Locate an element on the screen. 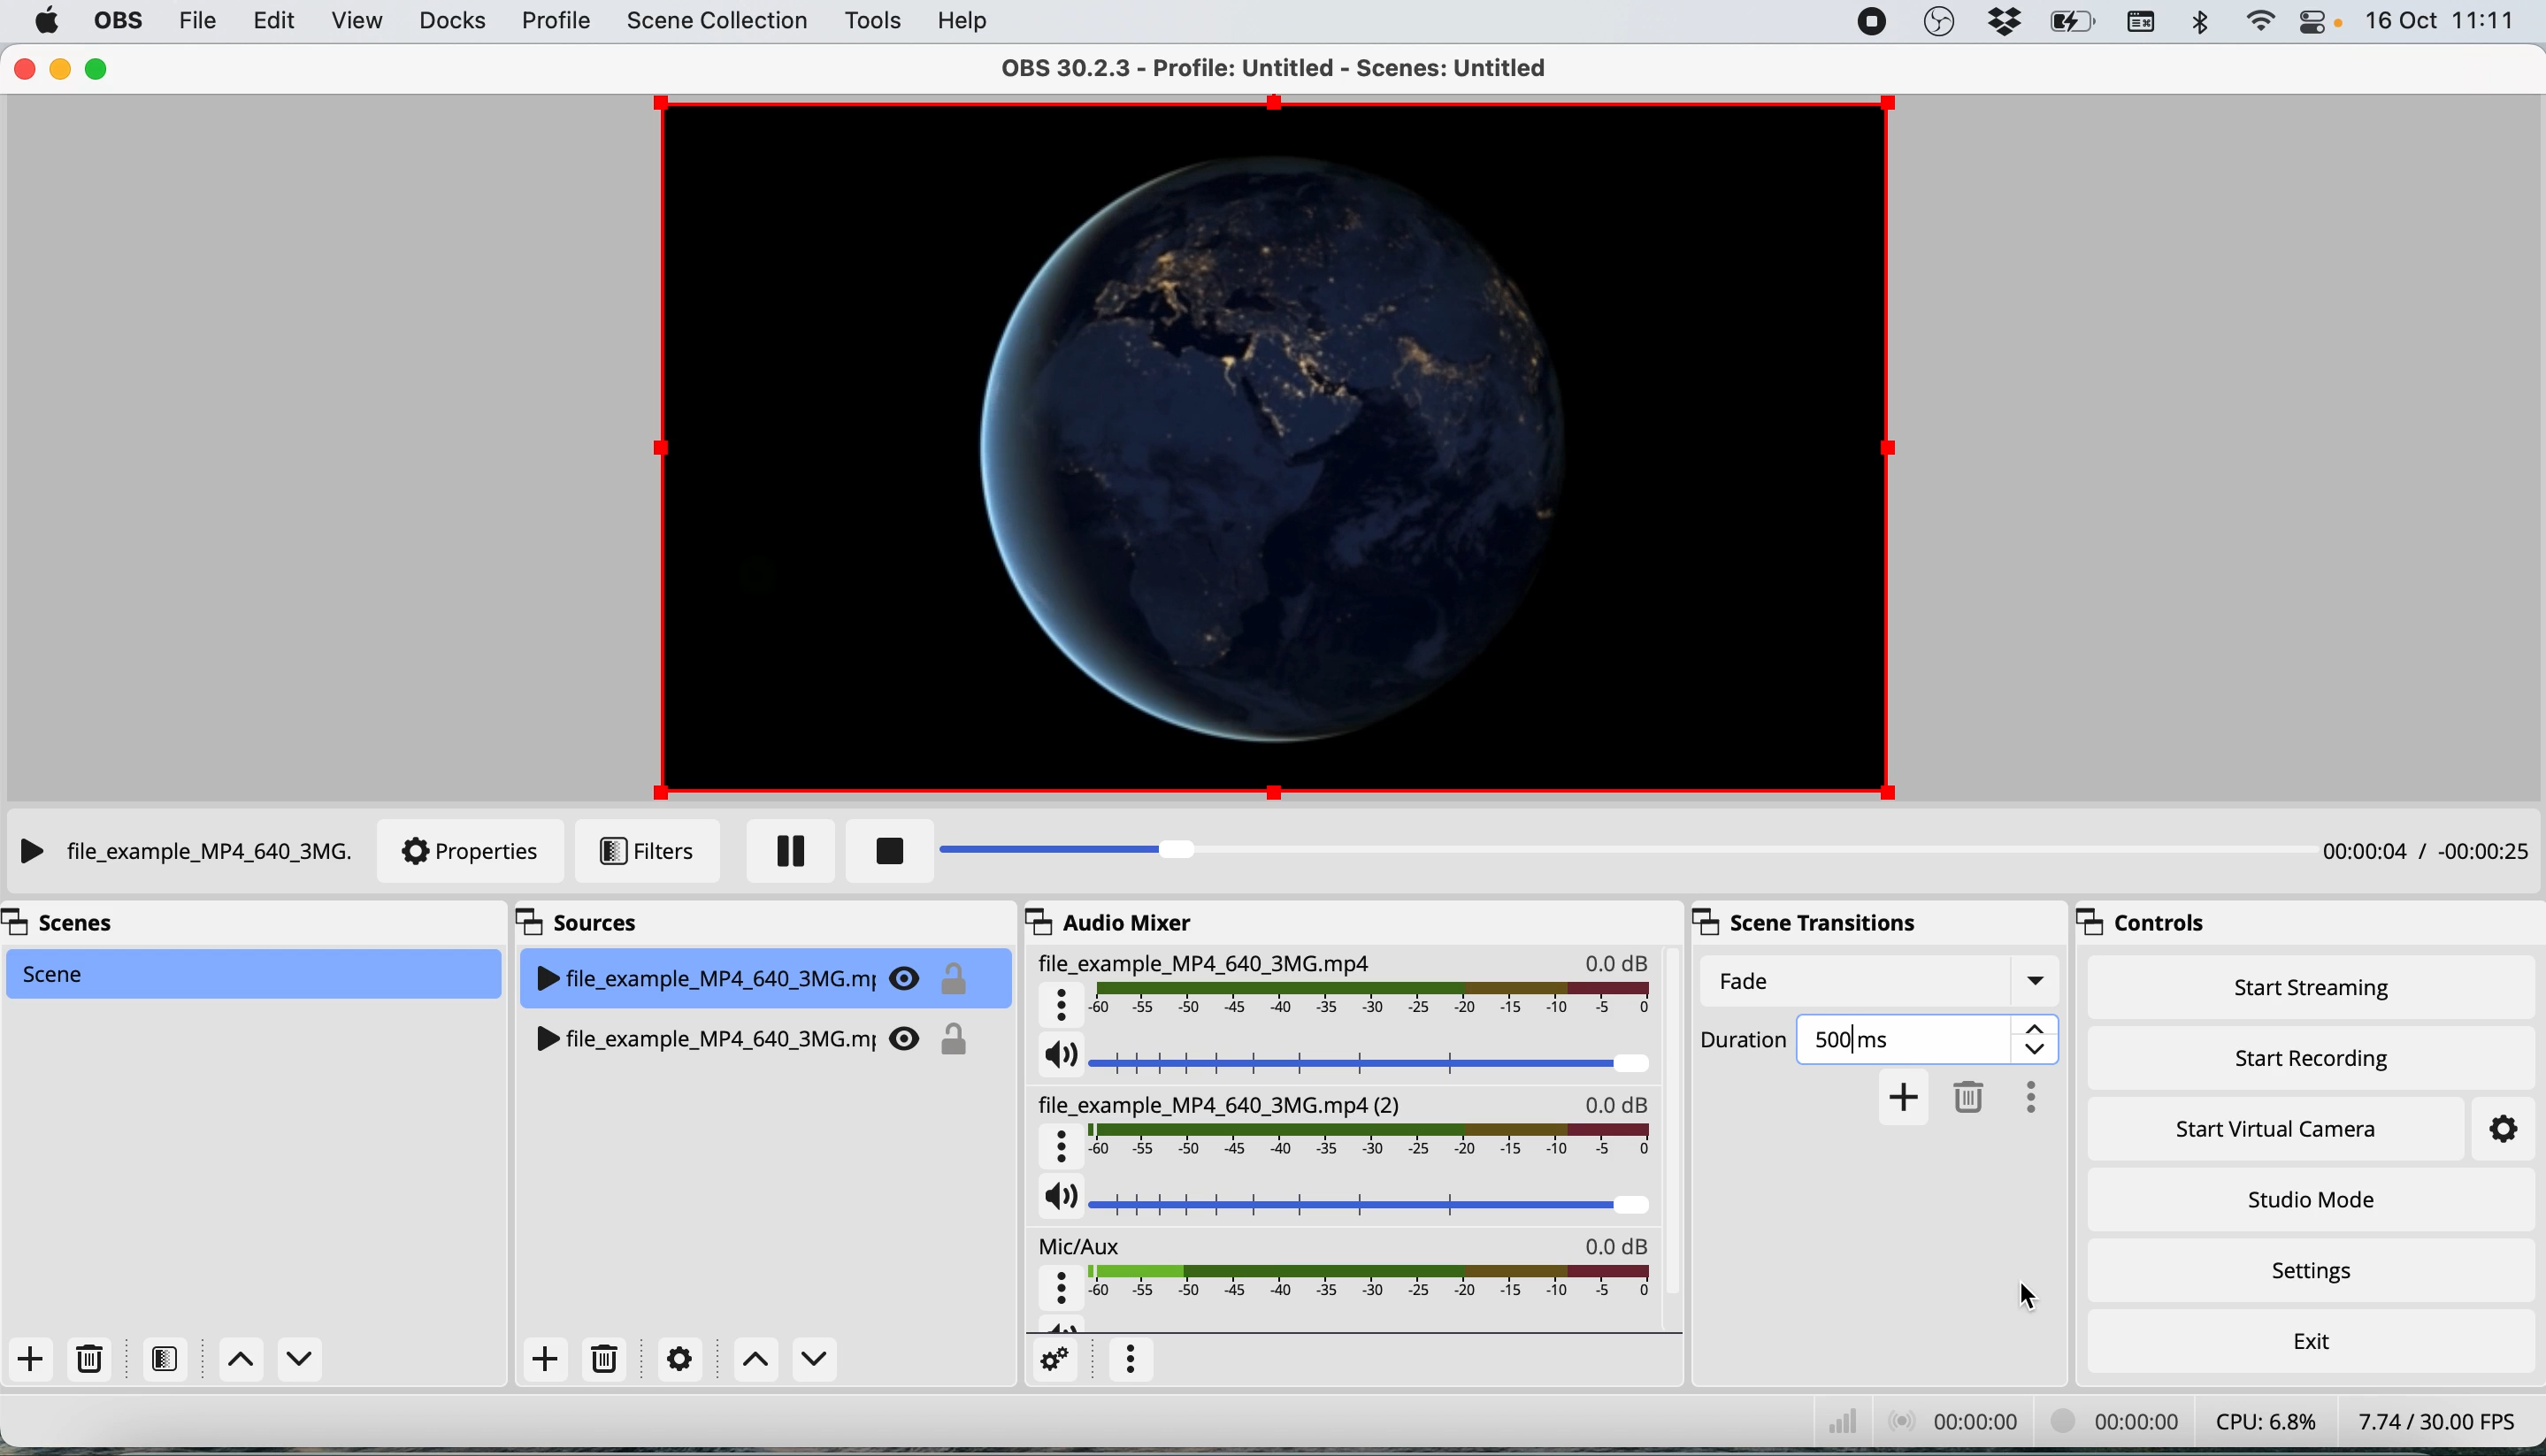 The width and height of the screenshot is (2546, 1456). edit is located at coordinates (282, 23).